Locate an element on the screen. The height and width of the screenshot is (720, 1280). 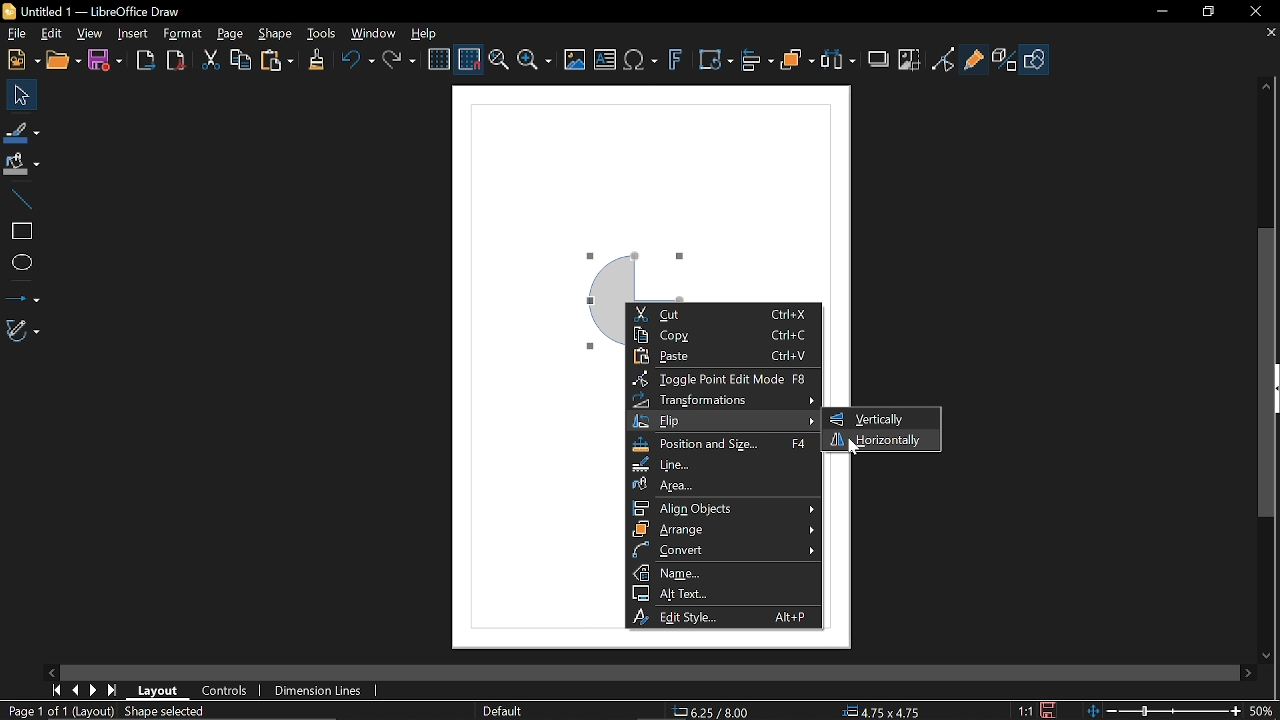
Shadow is located at coordinates (881, 60).